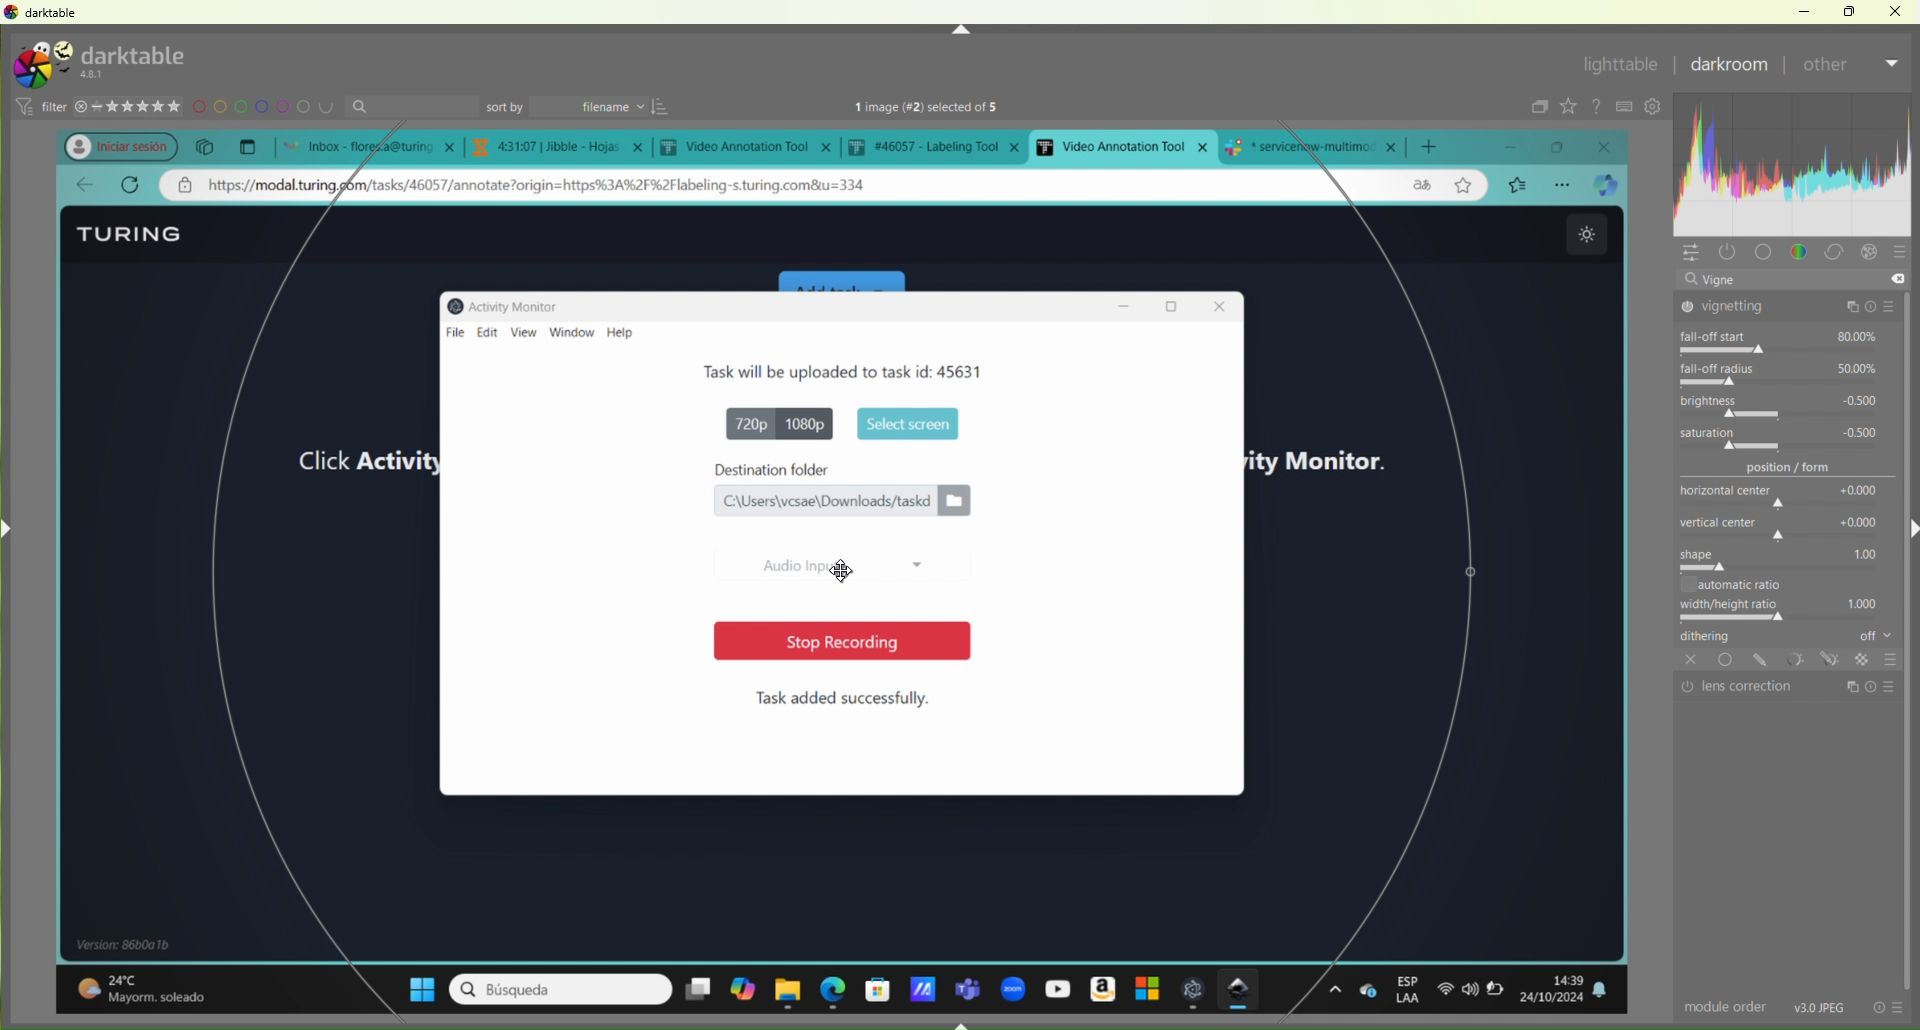 This screenshot has height=1030, width=1920. I want to click on help, so click(628, 333).